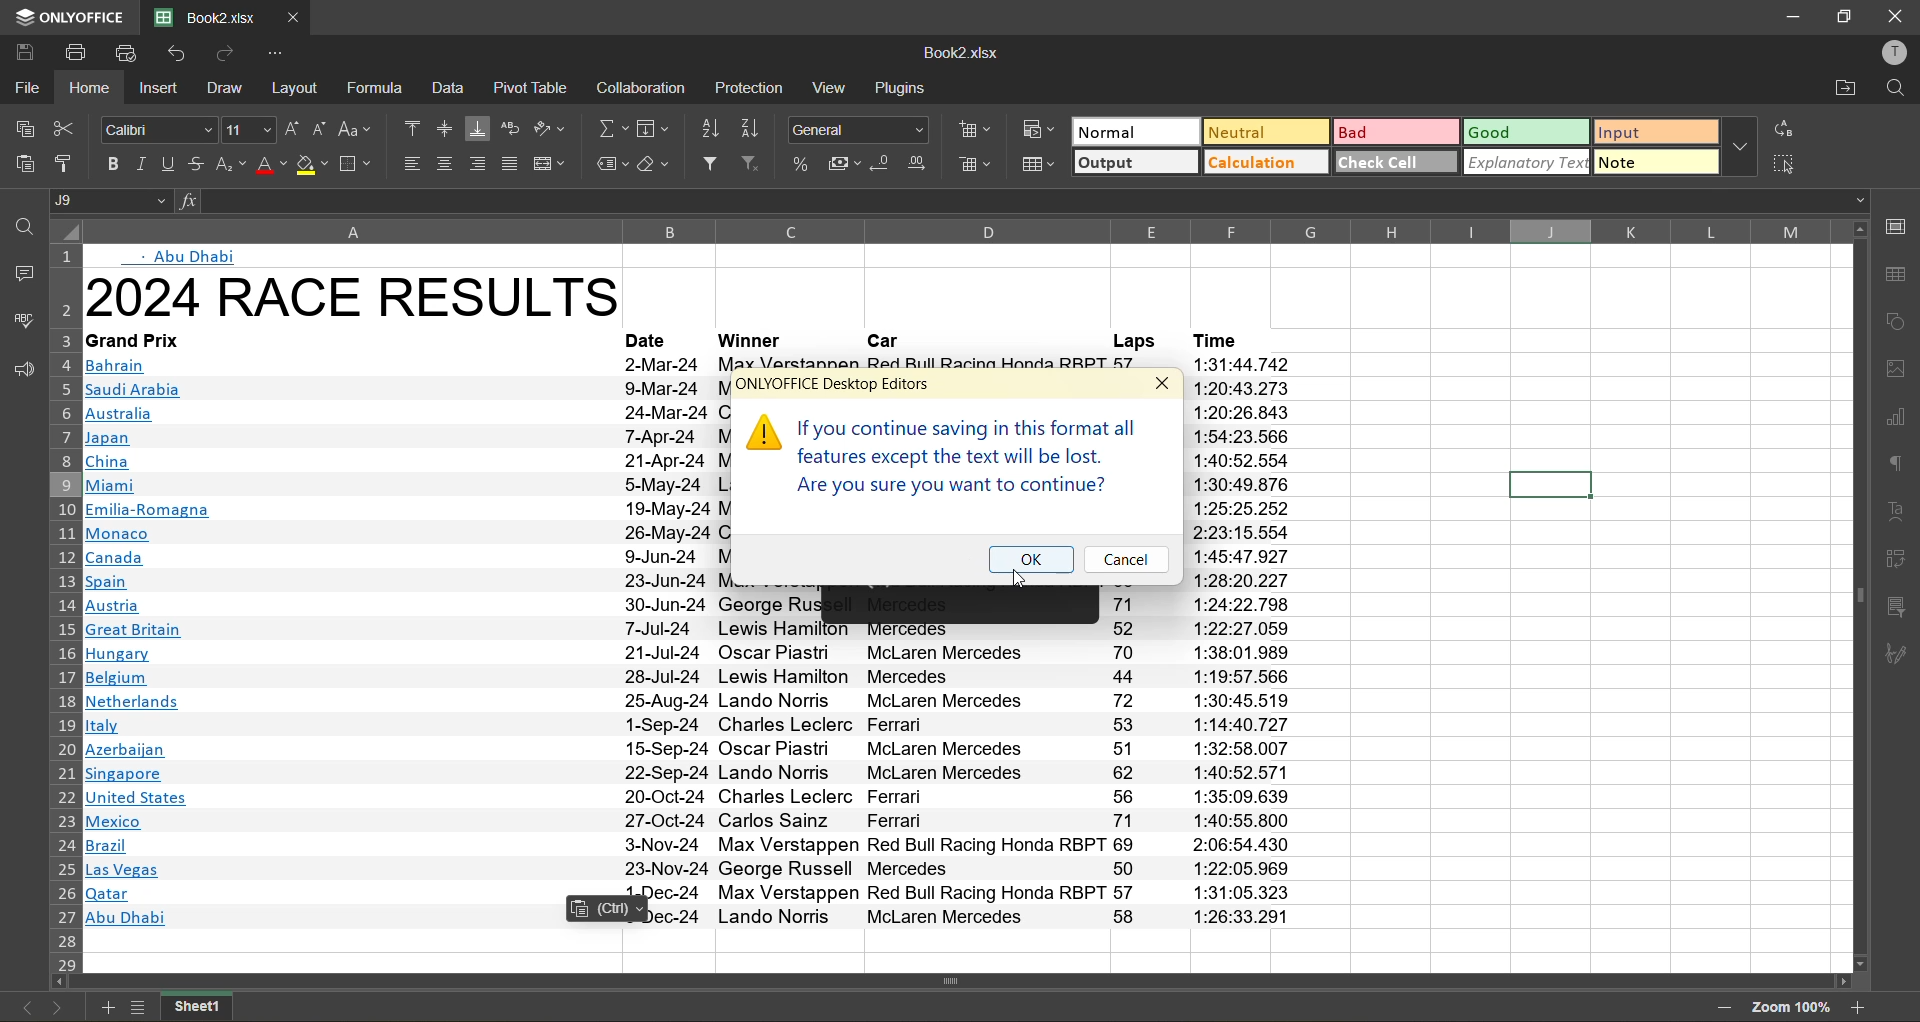 This screenshot has width=1920, height=1022. I want to click on align top, so click(414, 127).